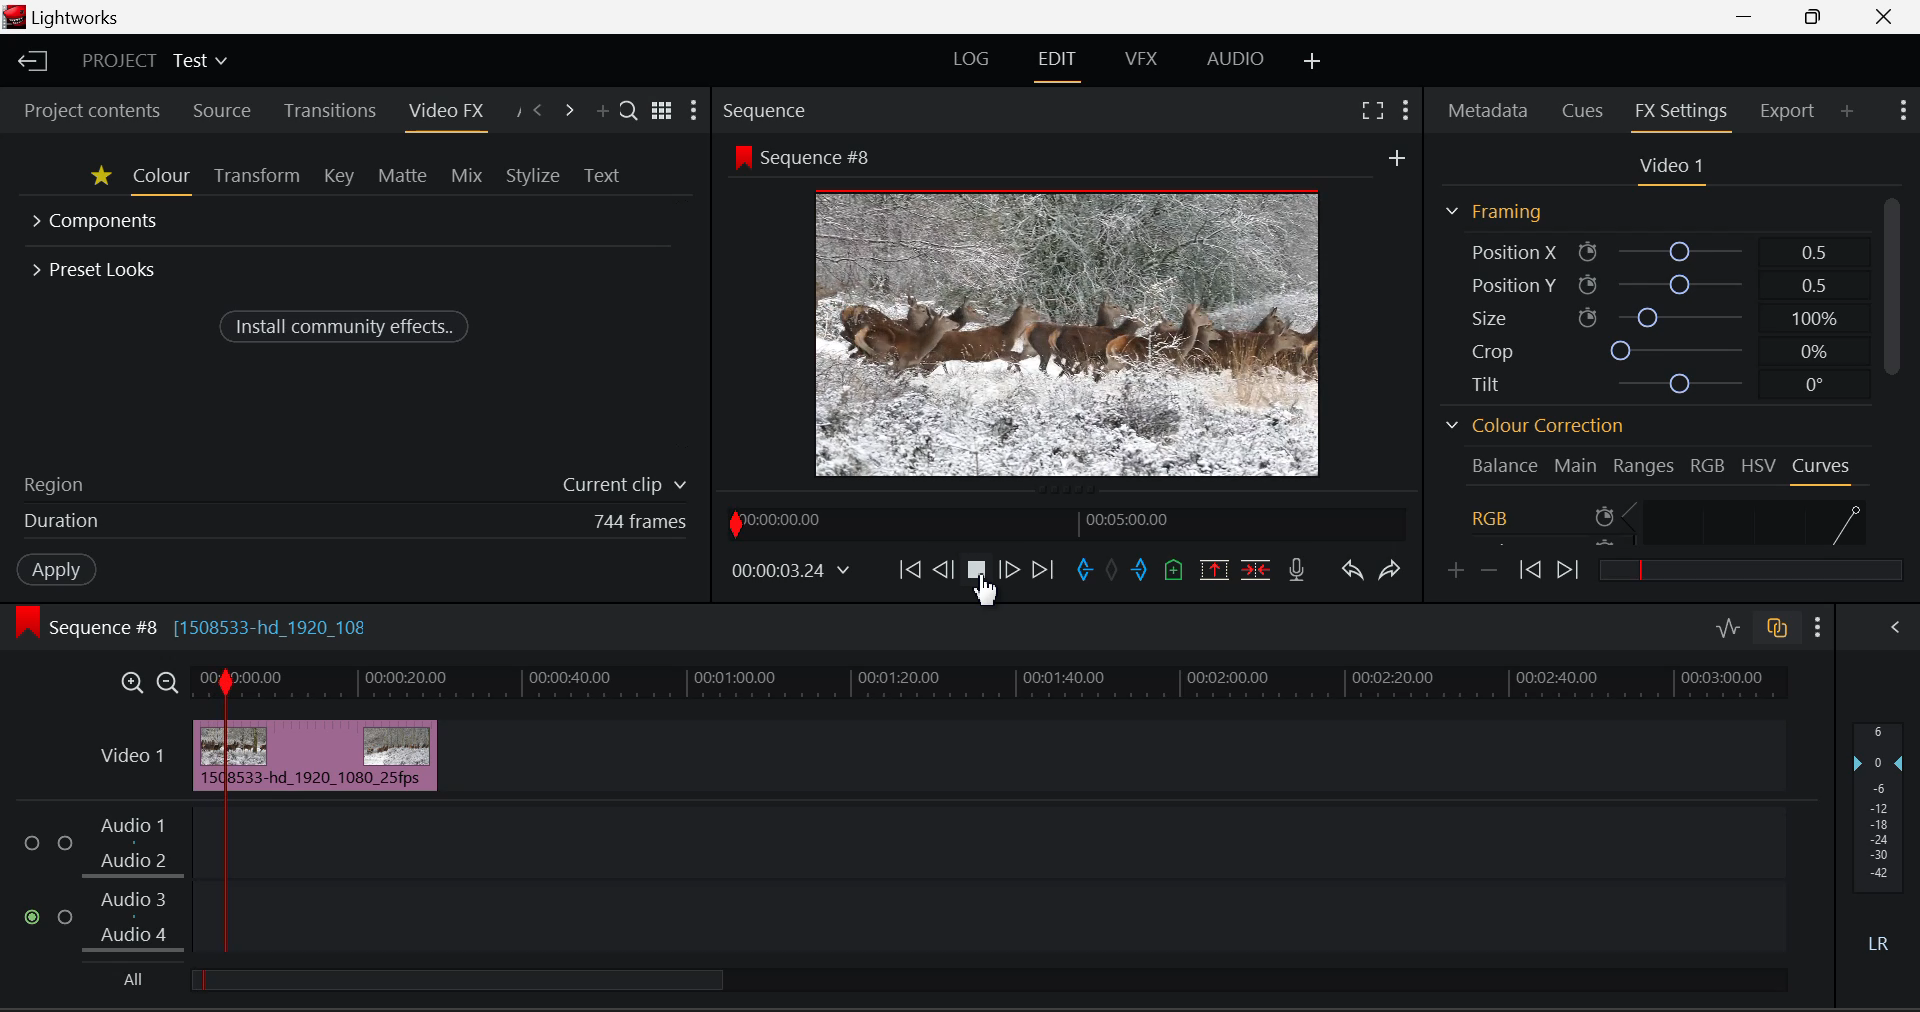 Image resolution: width=1920 pixels, height=1012 pixels. What do you see at coordinates (1171, 573) in the screenshot?
I see `Mark Cue` at bounding box center [1171, 573].